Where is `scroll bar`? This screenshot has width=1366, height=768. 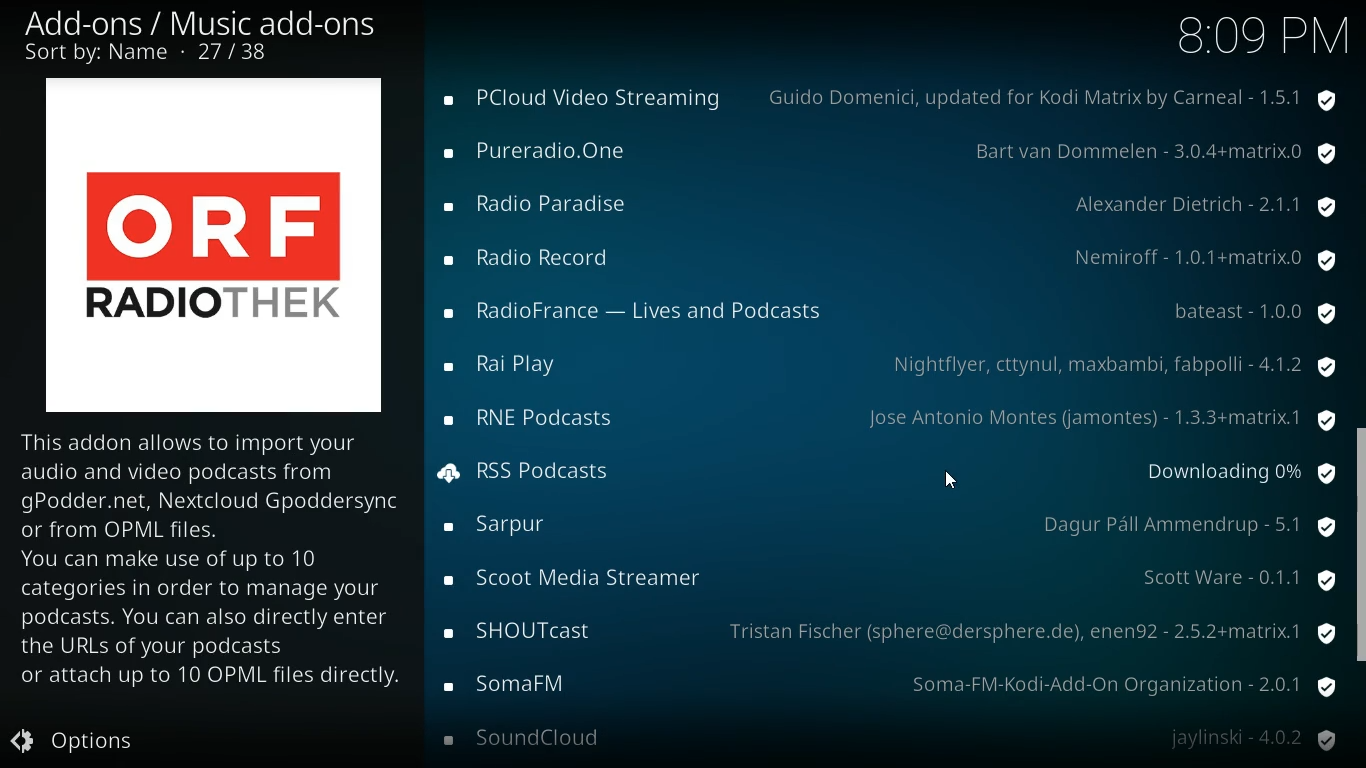 scroll bar is located at coordinates (1362, 547).